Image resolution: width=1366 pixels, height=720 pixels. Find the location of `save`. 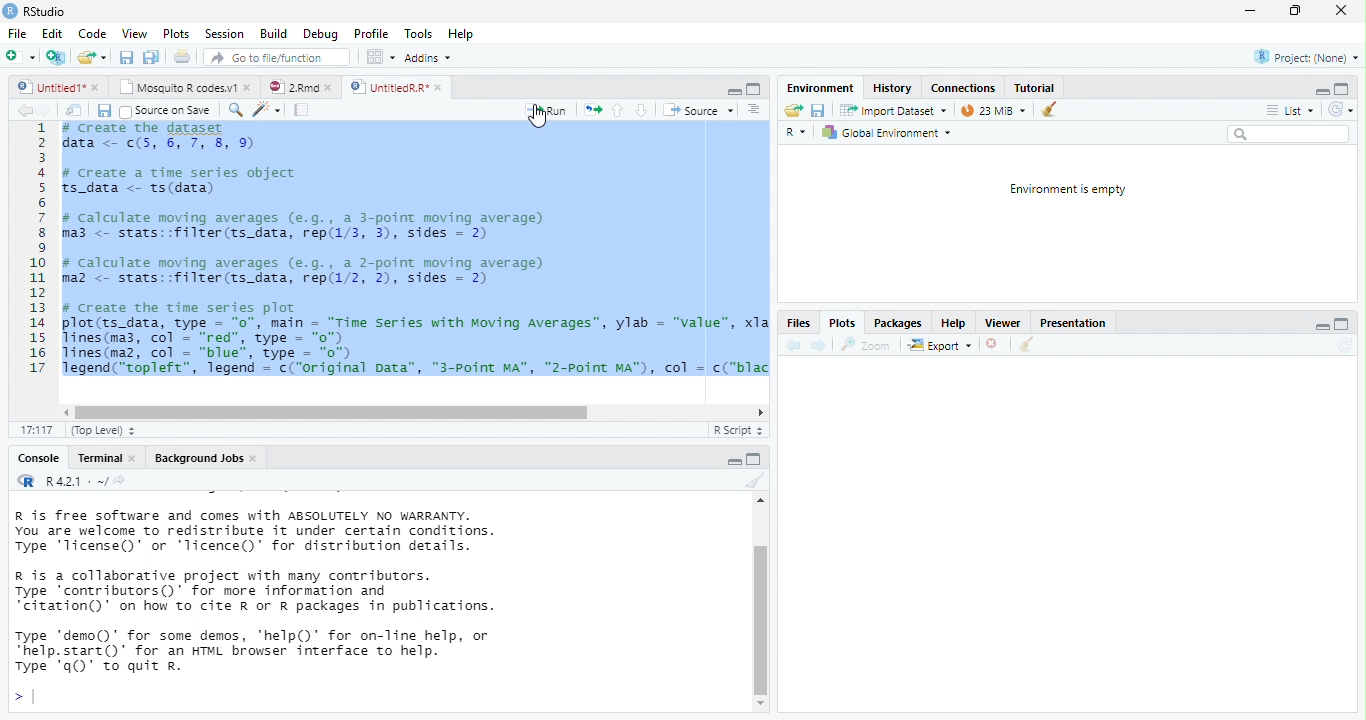

save is located at coordinates (103, 111).